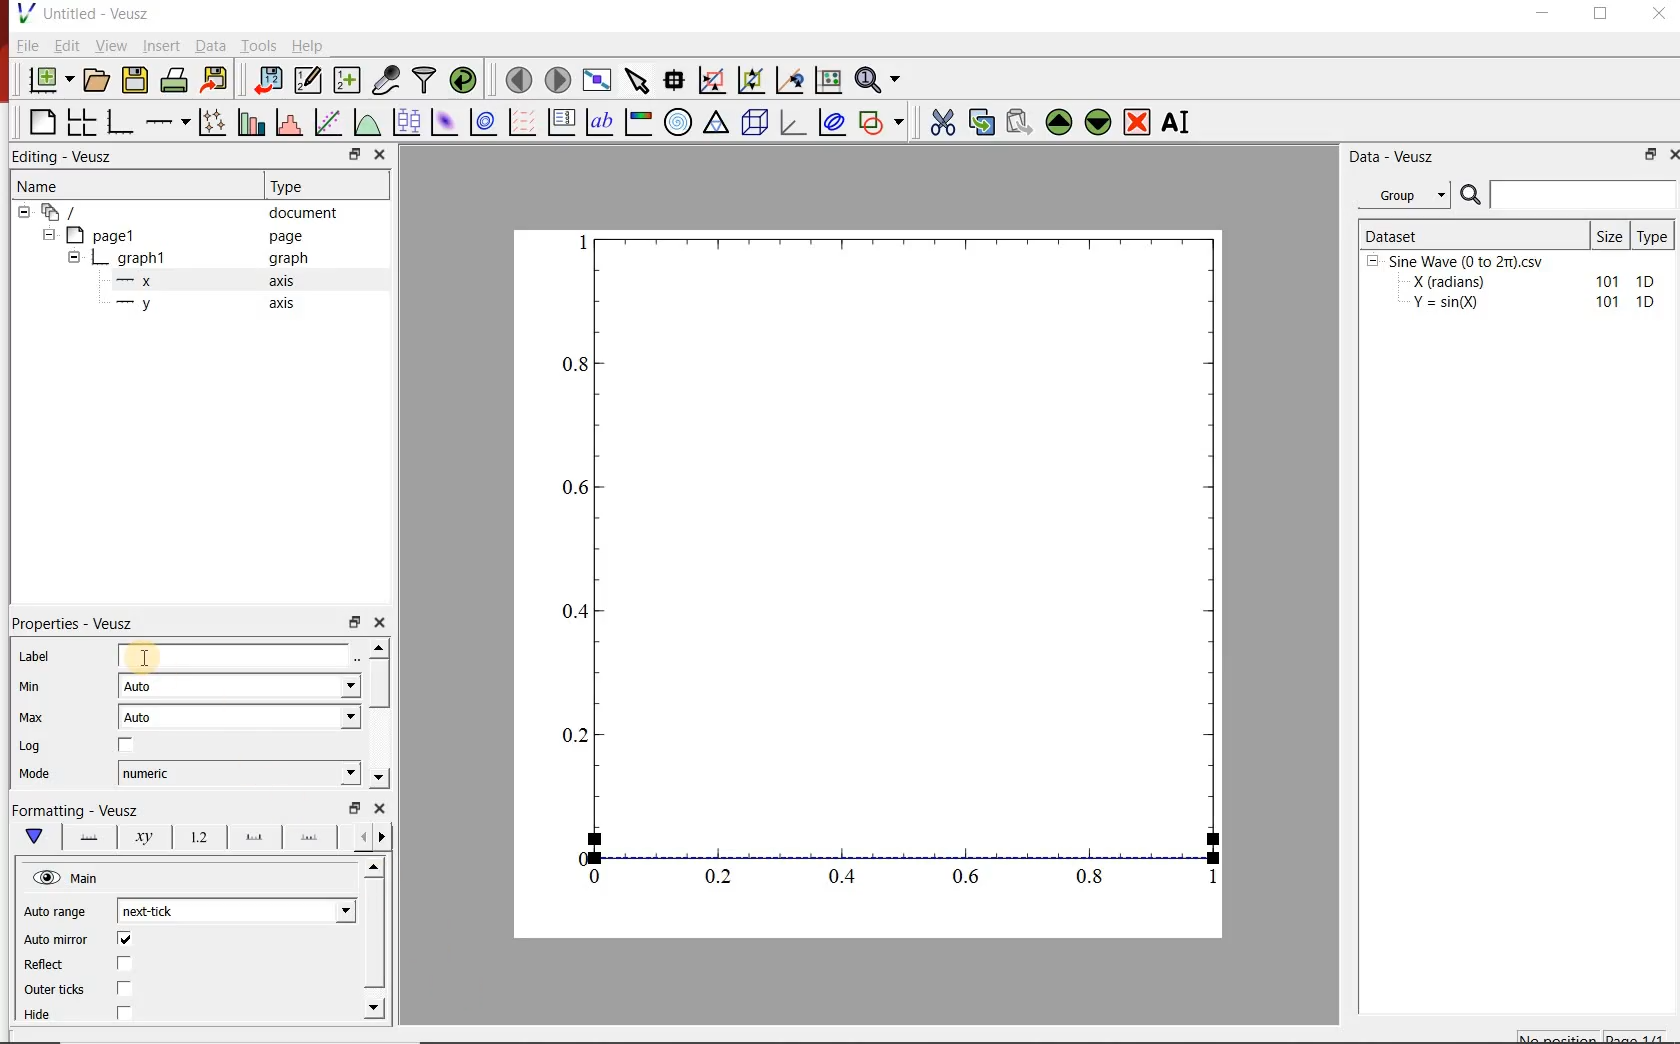 Image resolution: width=1680 pixels, height=1044 pixels. Describe the element at coordinates (209, 45) in the screenshot. I see `Data` at that location.